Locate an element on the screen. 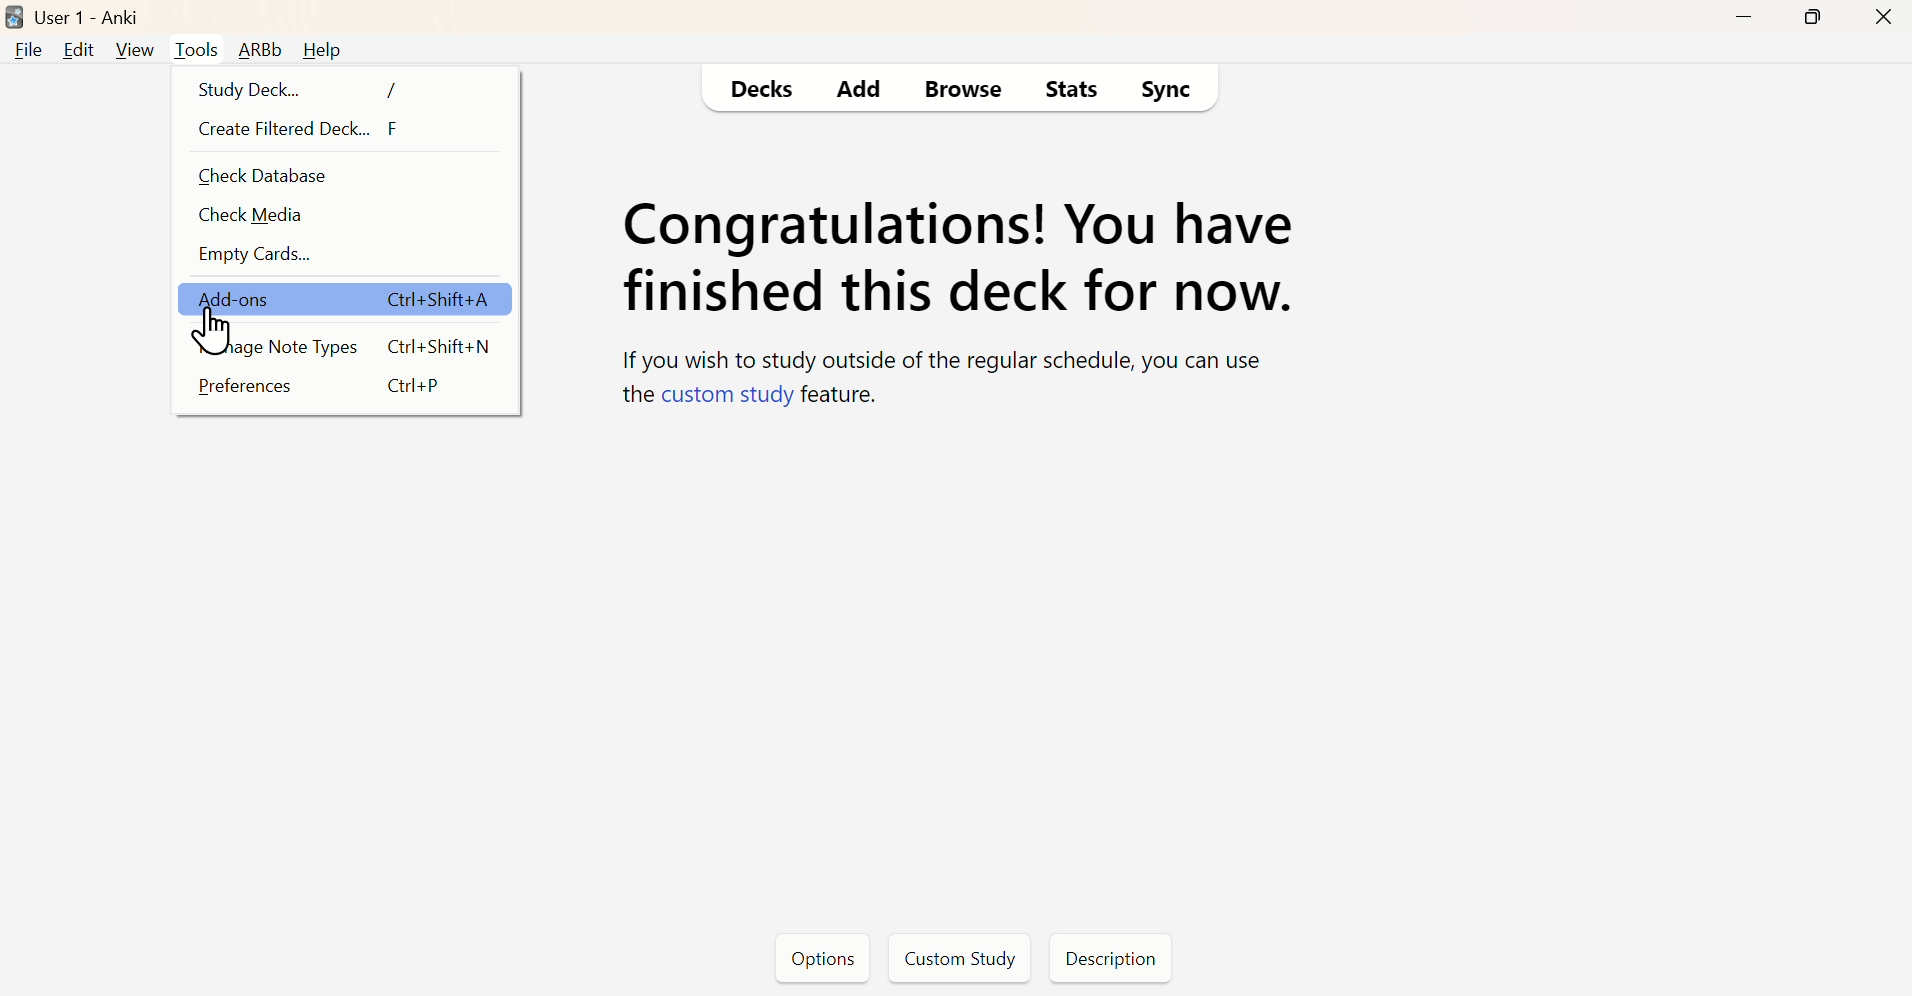 This screenshot has height=996, width=1912. Preferences is located at coordinates (334, 383).